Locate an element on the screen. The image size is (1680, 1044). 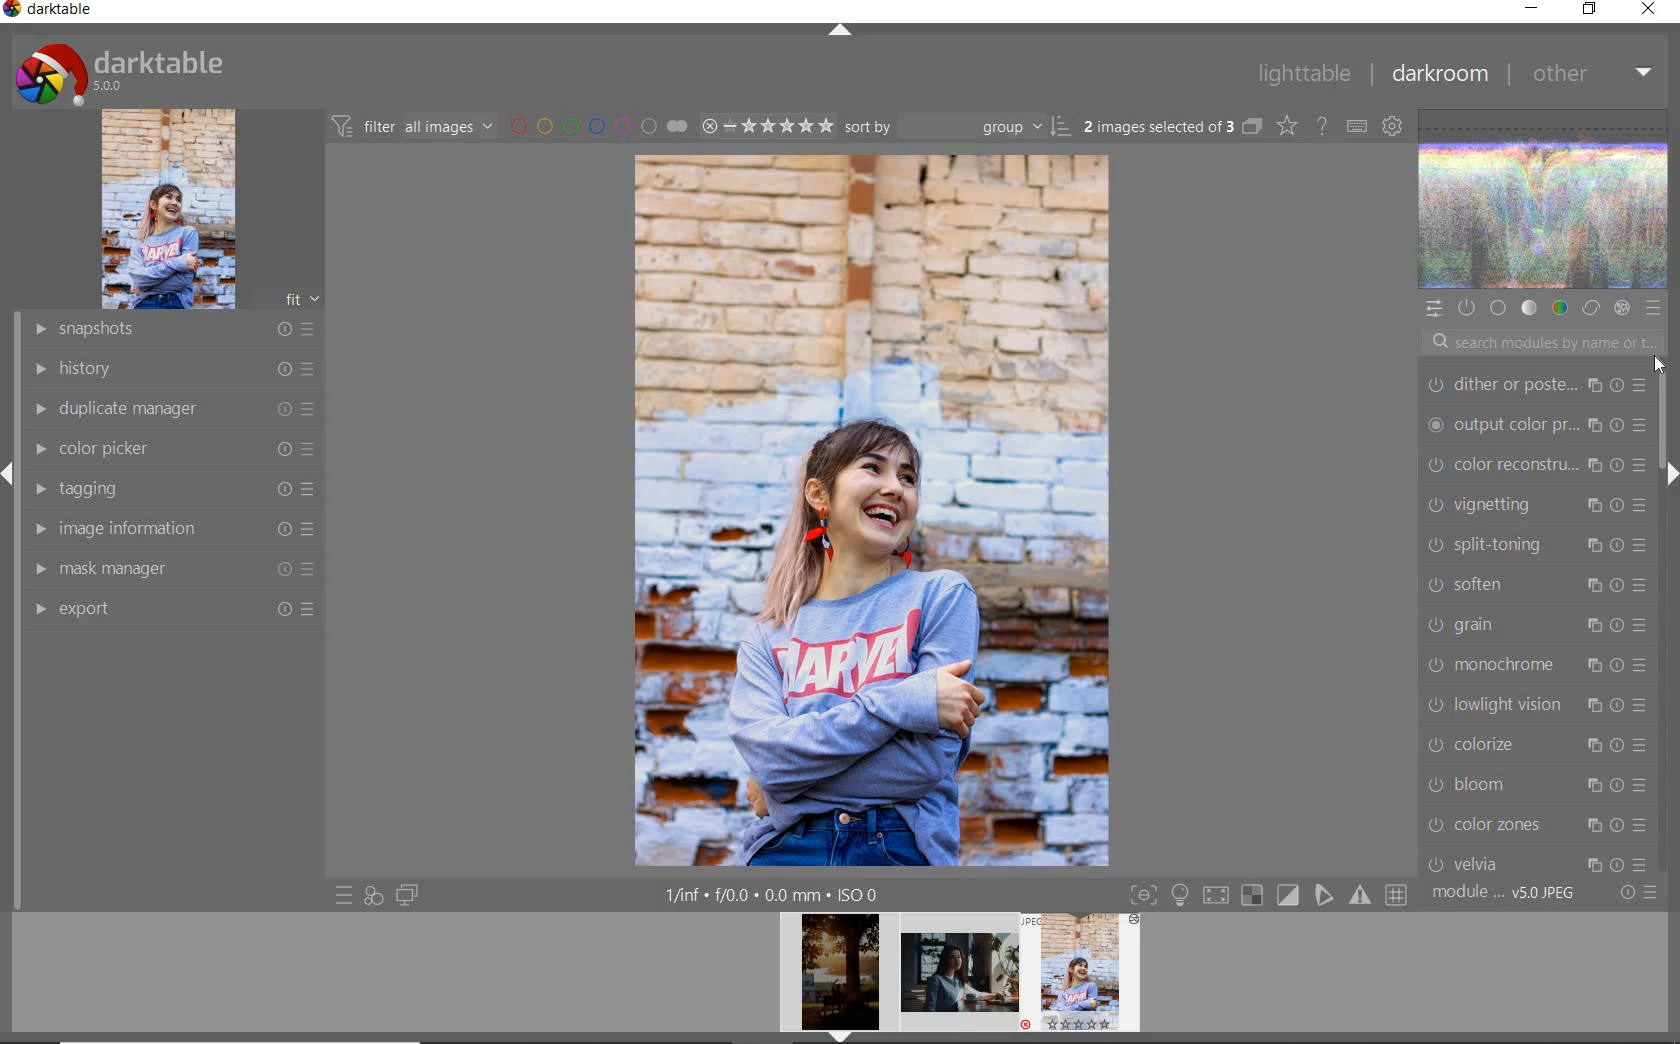
SHOW GLOBAL PREFERENCES is located at coordinates (1390, 125).